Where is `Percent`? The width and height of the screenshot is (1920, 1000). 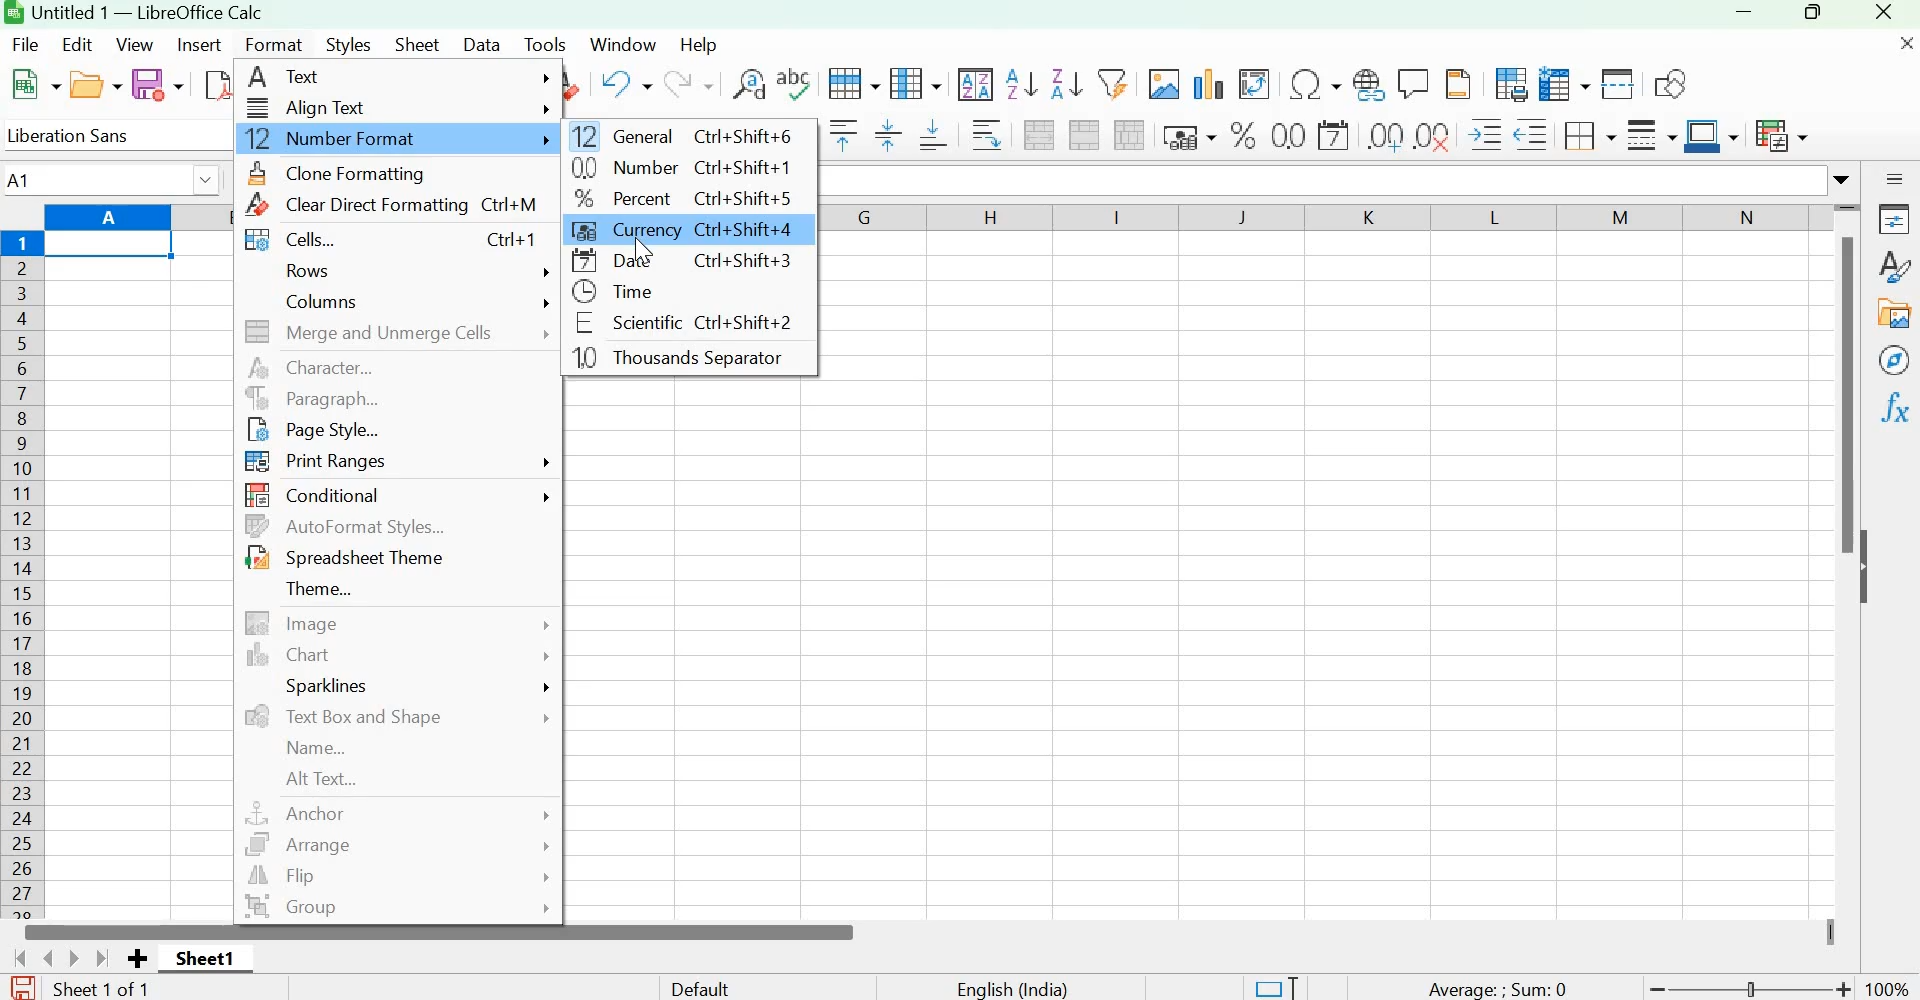 Percent is located at coordinates (676, 198).